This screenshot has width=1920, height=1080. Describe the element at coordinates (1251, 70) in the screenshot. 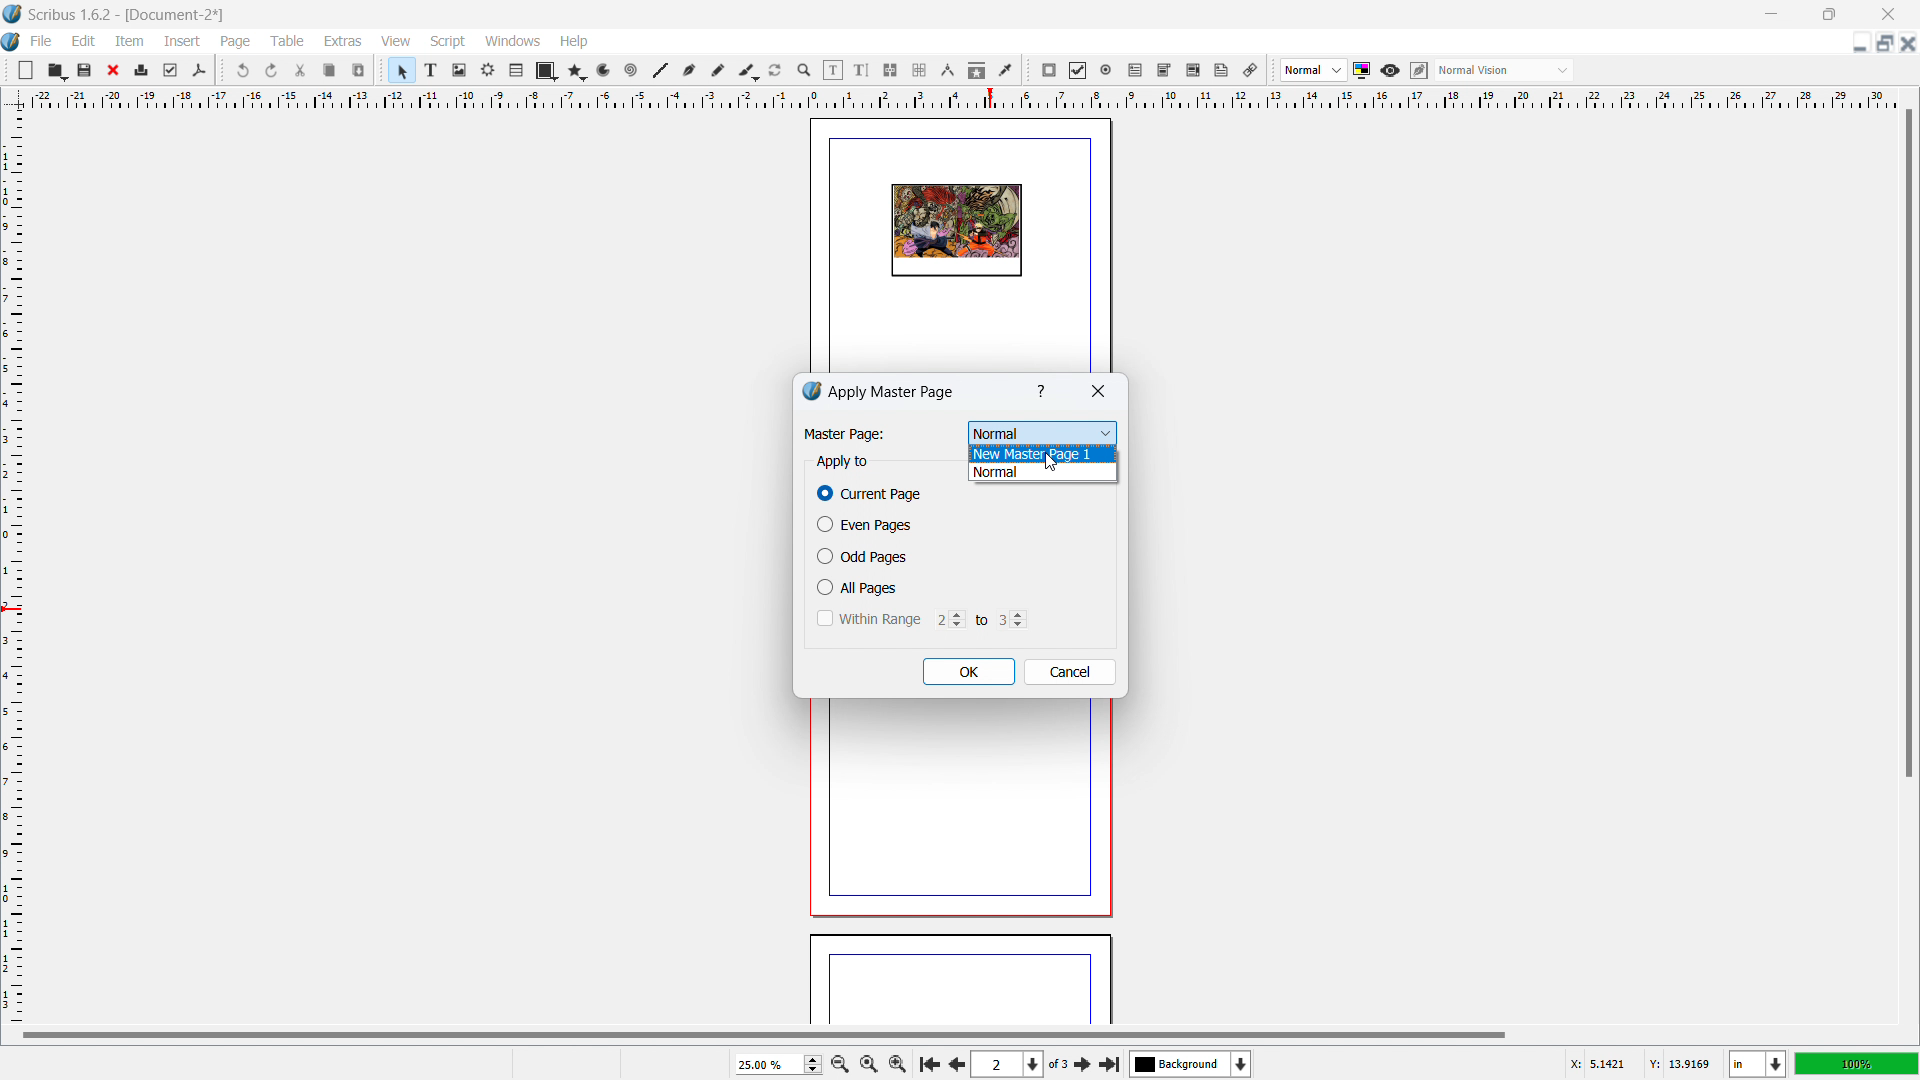

I see `link annotation` at that location.